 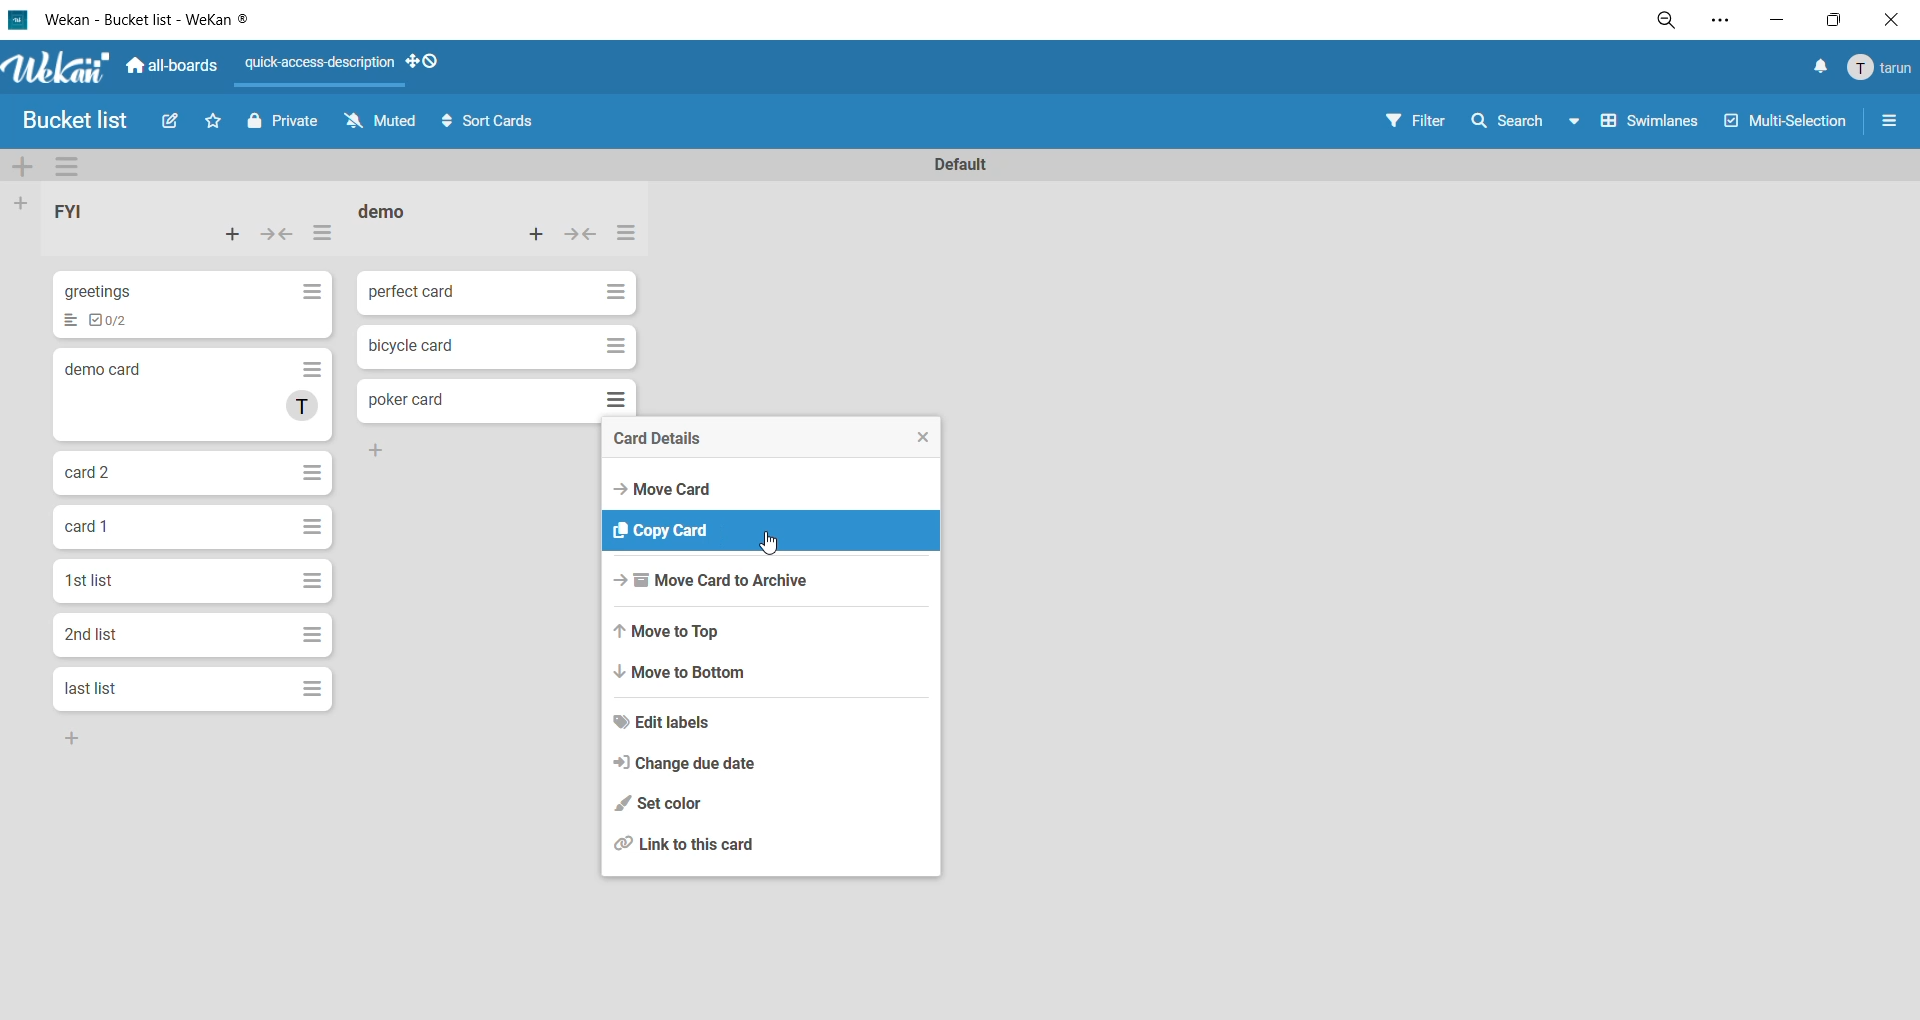 I want to click on move to top, so click(x=673, y=634).